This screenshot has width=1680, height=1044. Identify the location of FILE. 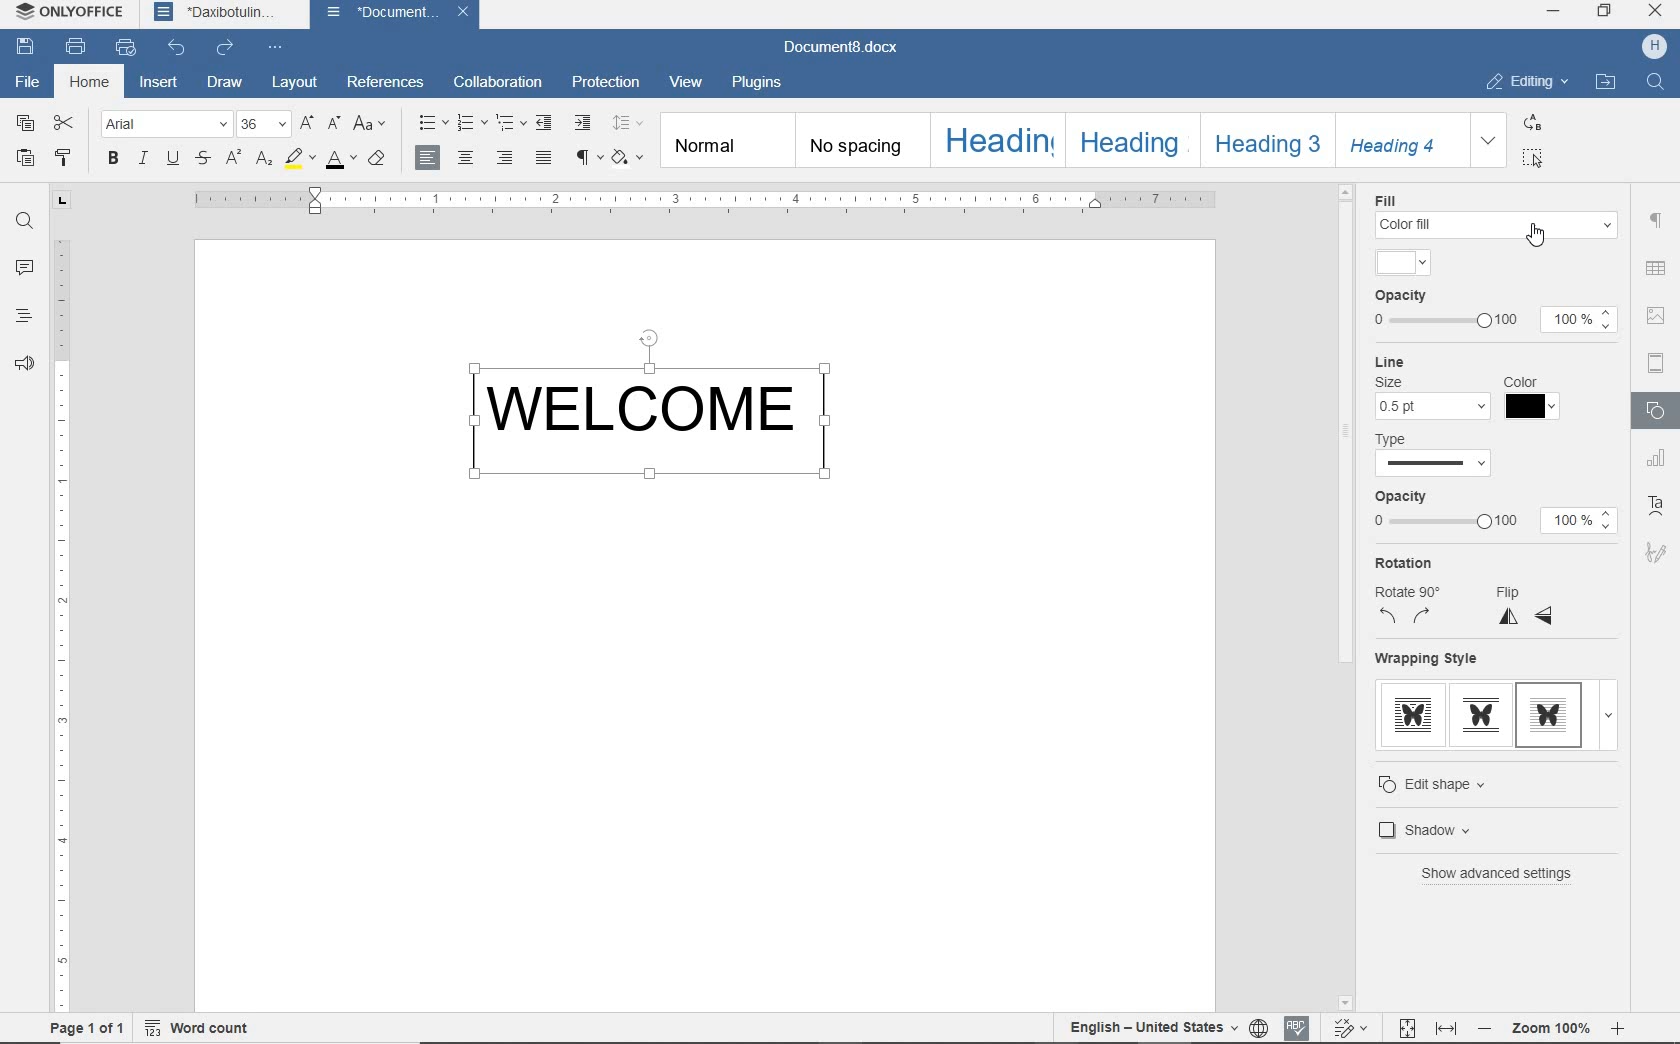
(28, 82).